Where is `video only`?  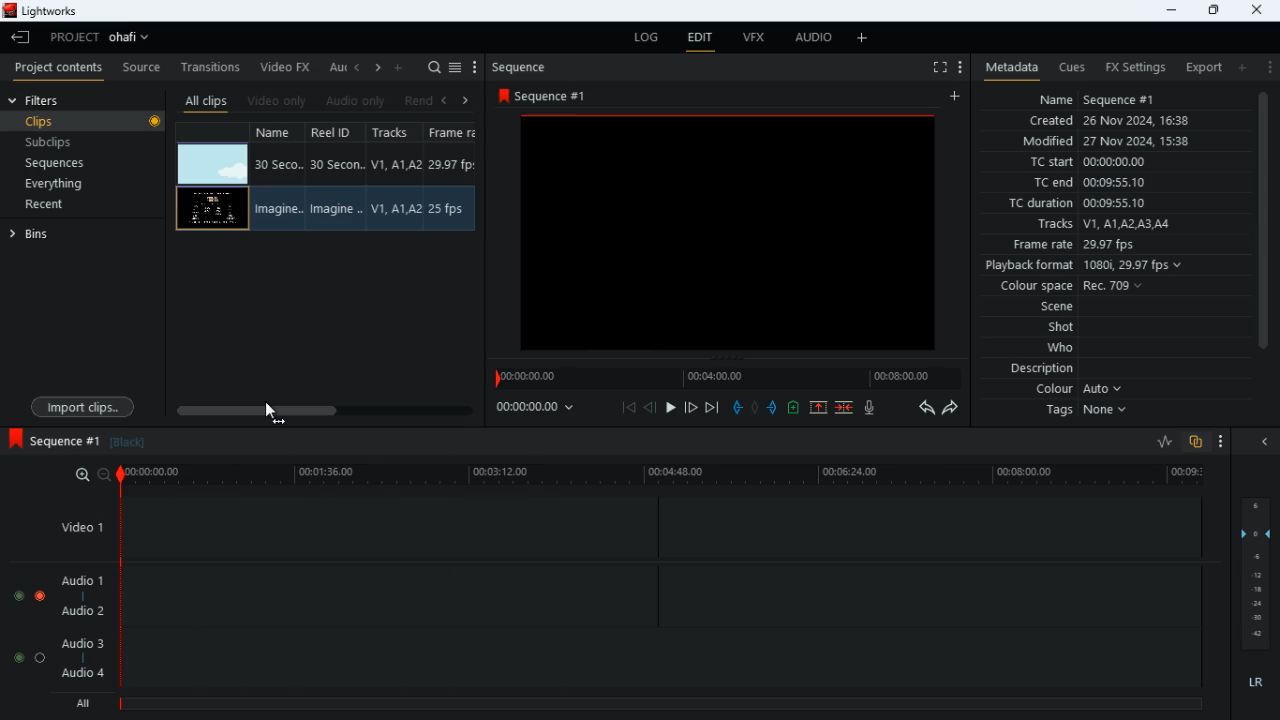 video only is located at coordinates (280, 98).